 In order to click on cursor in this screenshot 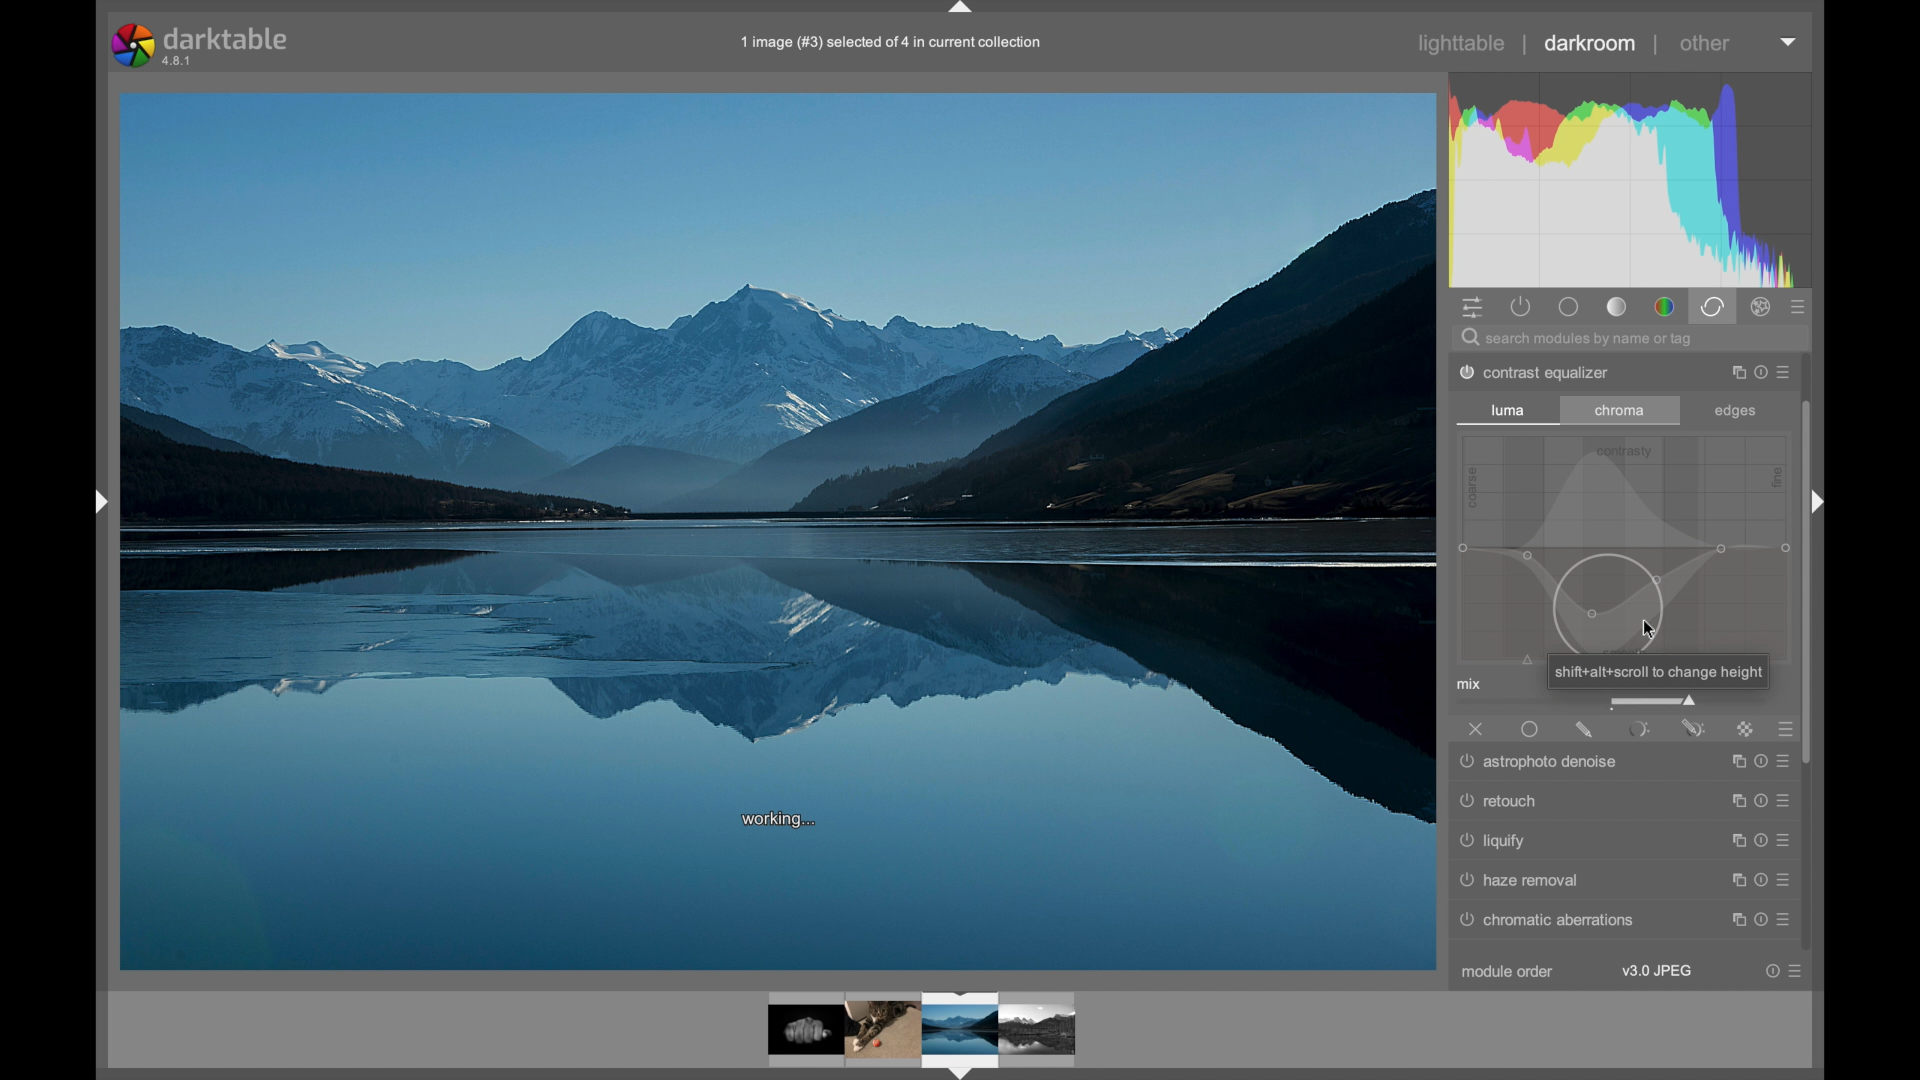, I will do `click(1651, 630)`.